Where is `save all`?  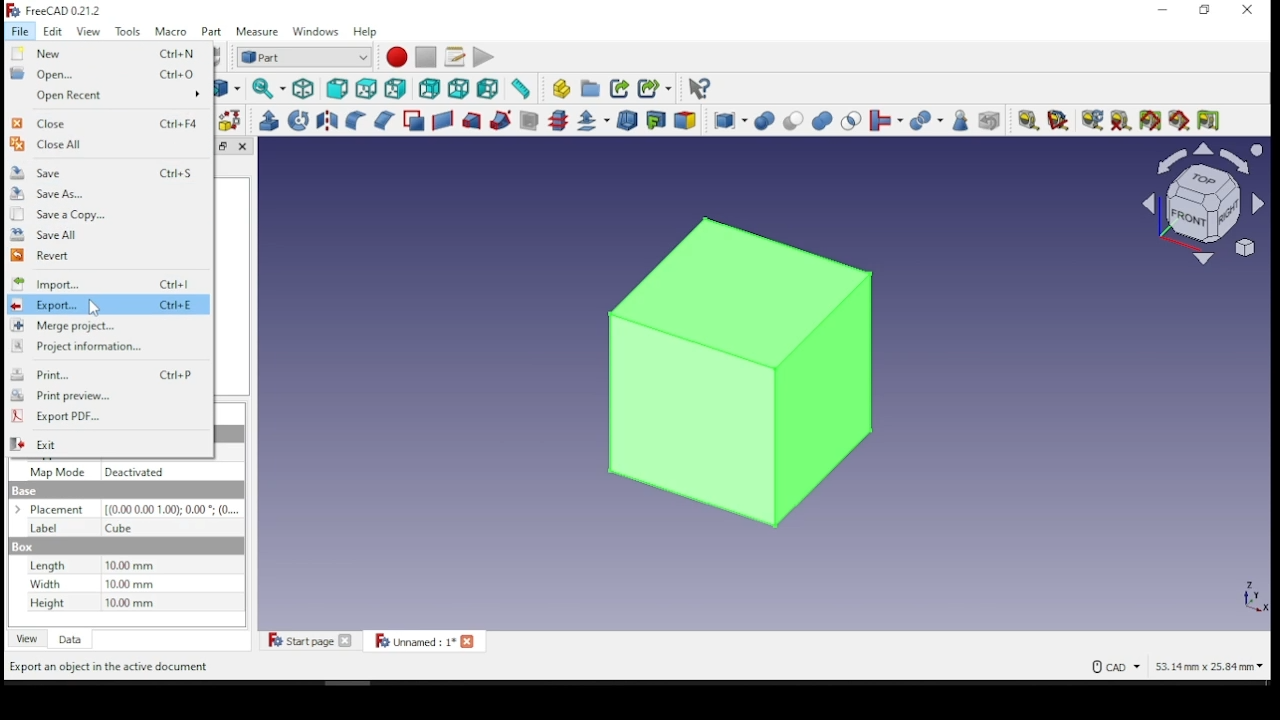 save all is located at coordinates (103, 236).